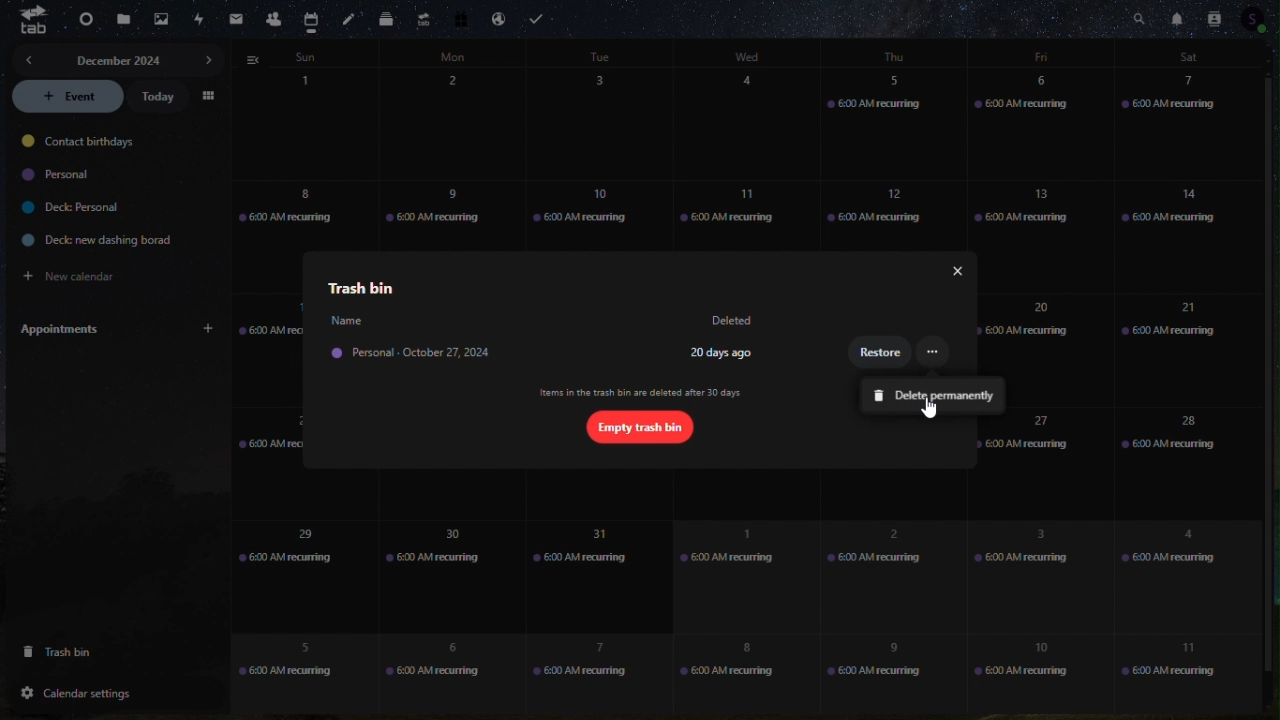 The height and width of the screenshot is (720, 1280). I want to click on calendar - days of the month, so click(302, 120).